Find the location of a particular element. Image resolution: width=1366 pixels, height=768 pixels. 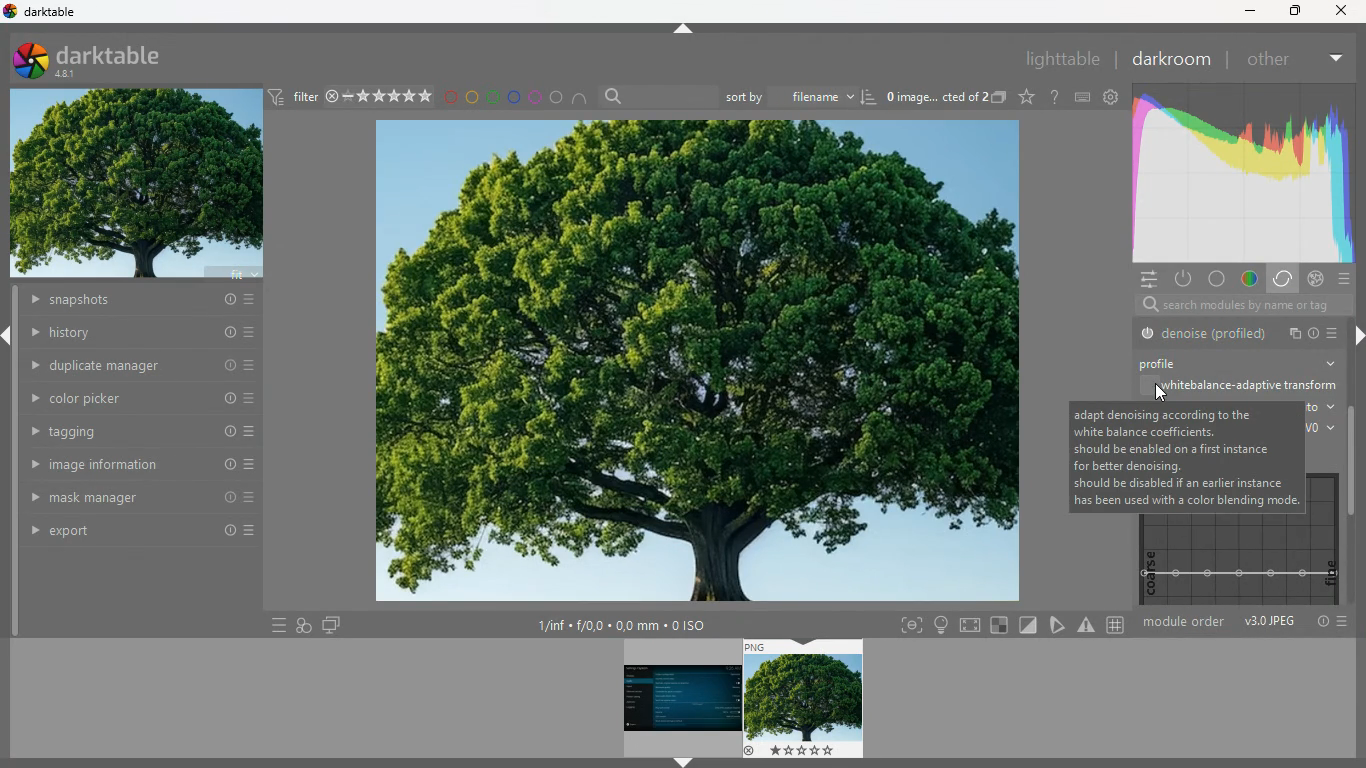

power is located at coordinates (1185, 280).